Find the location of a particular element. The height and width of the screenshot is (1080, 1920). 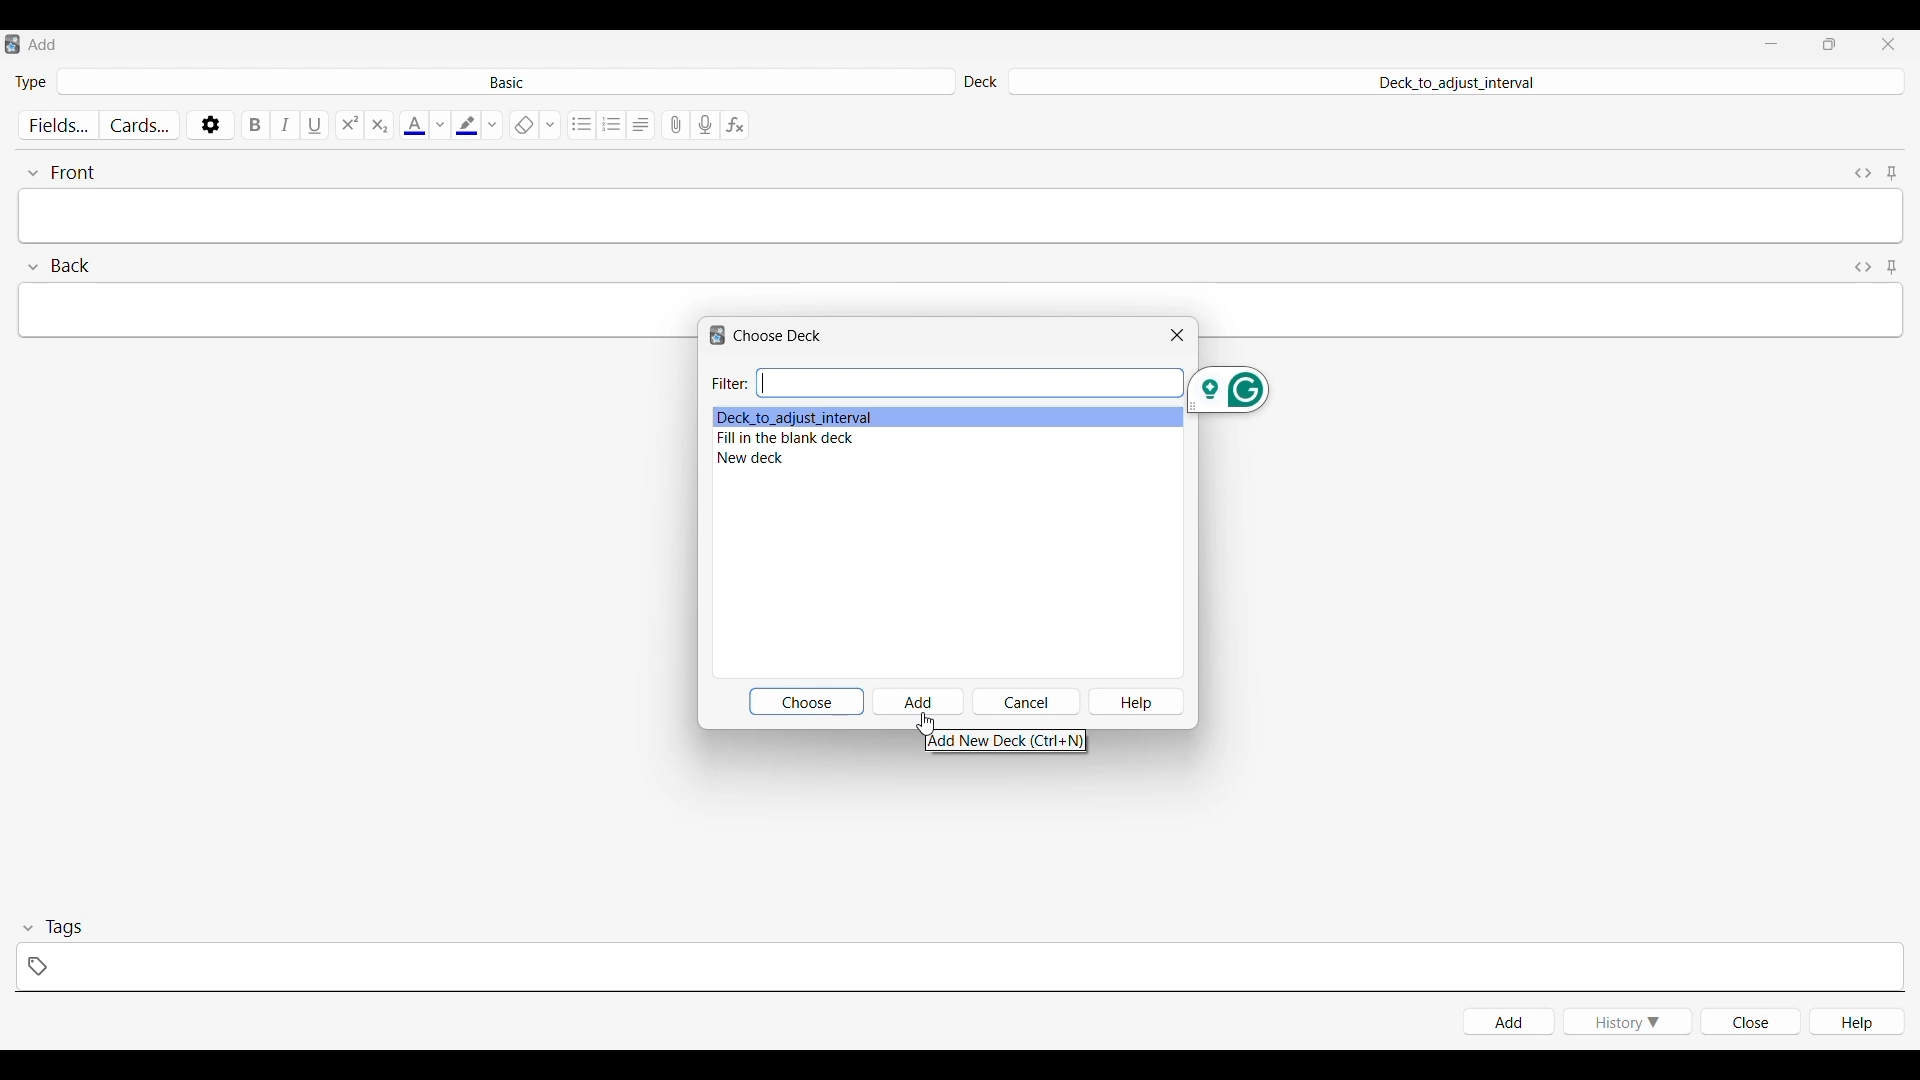

Toggle sticky  is located at coordinates (1891, 174).